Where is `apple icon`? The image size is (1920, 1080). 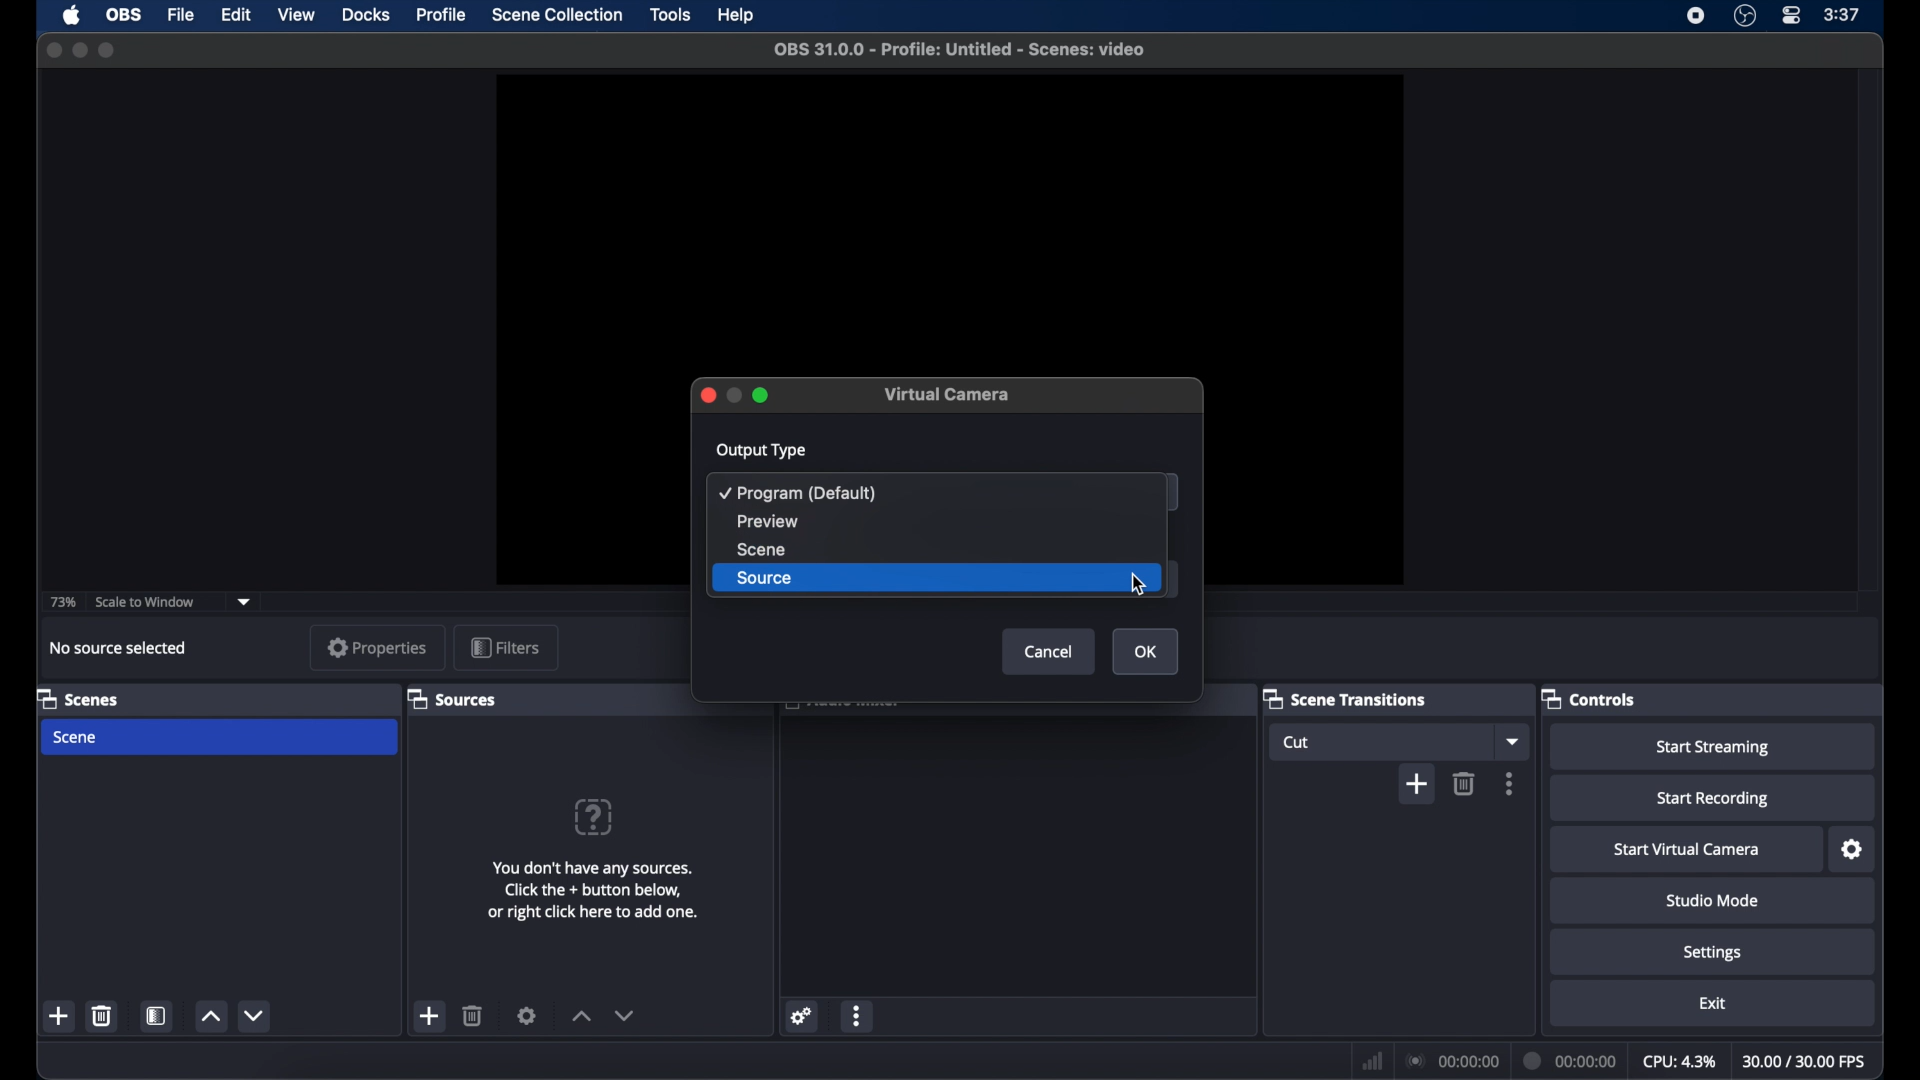
apple icon is located at coordinates (72, 16).